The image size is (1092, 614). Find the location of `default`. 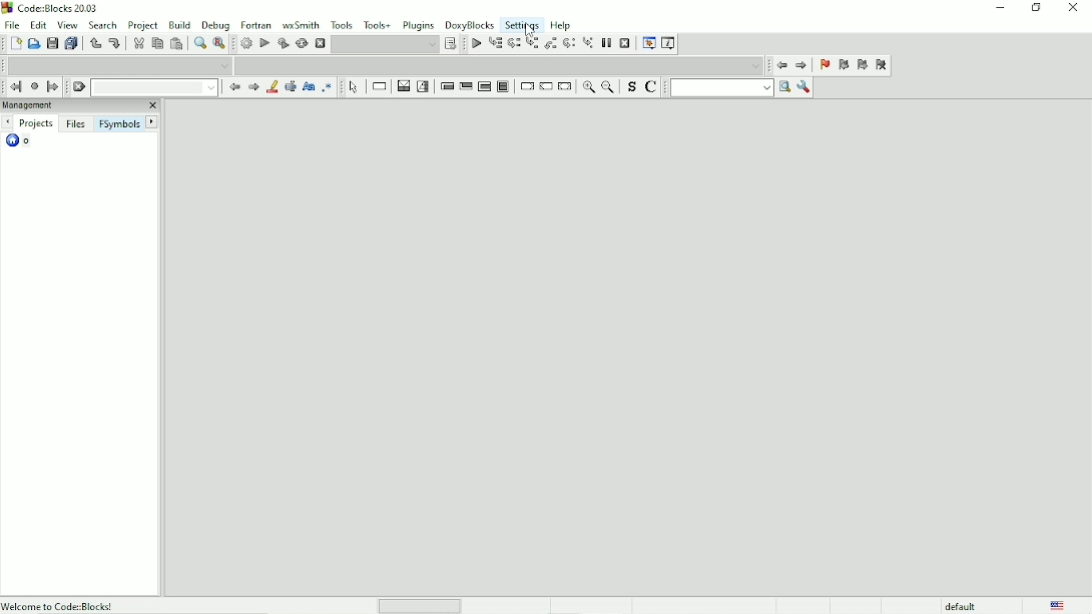

default is located at coordinates (964, 605).